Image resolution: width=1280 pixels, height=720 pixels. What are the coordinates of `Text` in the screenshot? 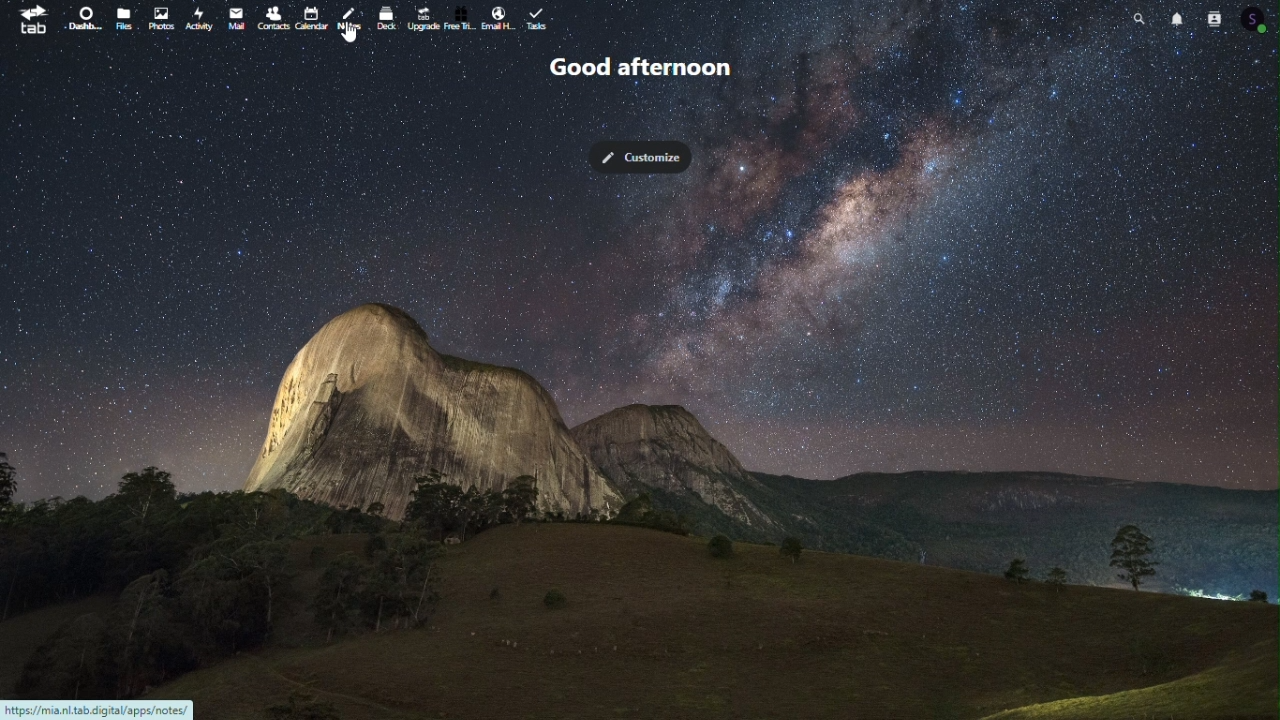 It's located at (644, 69).